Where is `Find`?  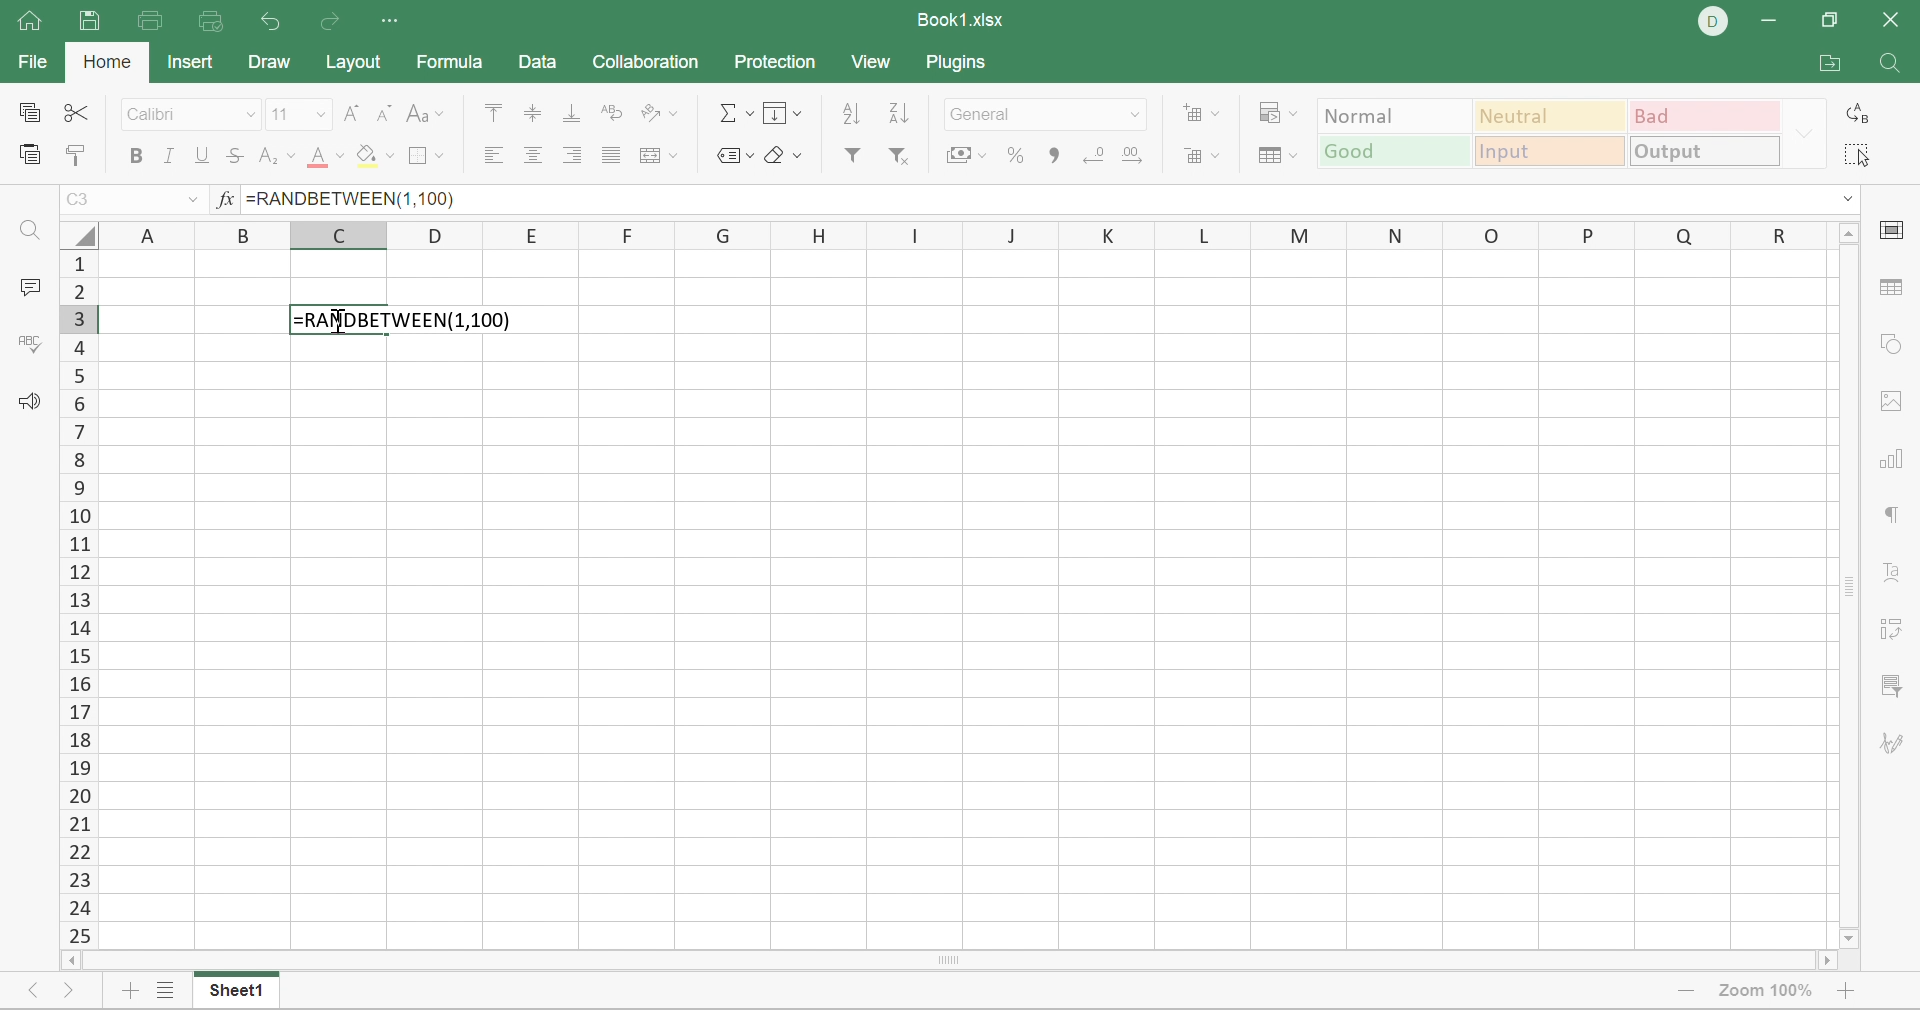
Find is located at coordinates (1892, 62).